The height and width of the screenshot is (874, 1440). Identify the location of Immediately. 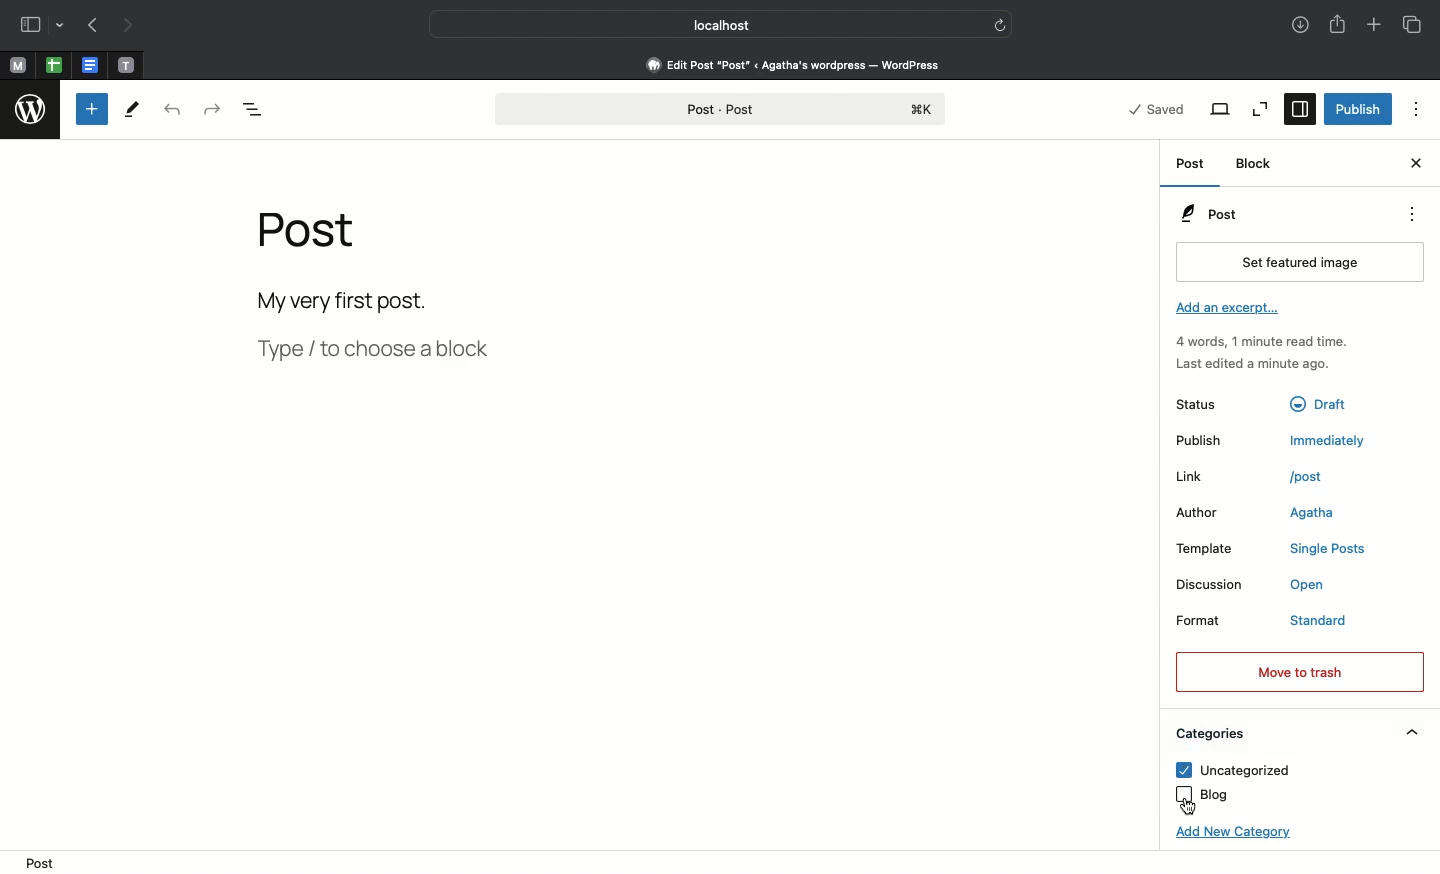
(1332, 440).